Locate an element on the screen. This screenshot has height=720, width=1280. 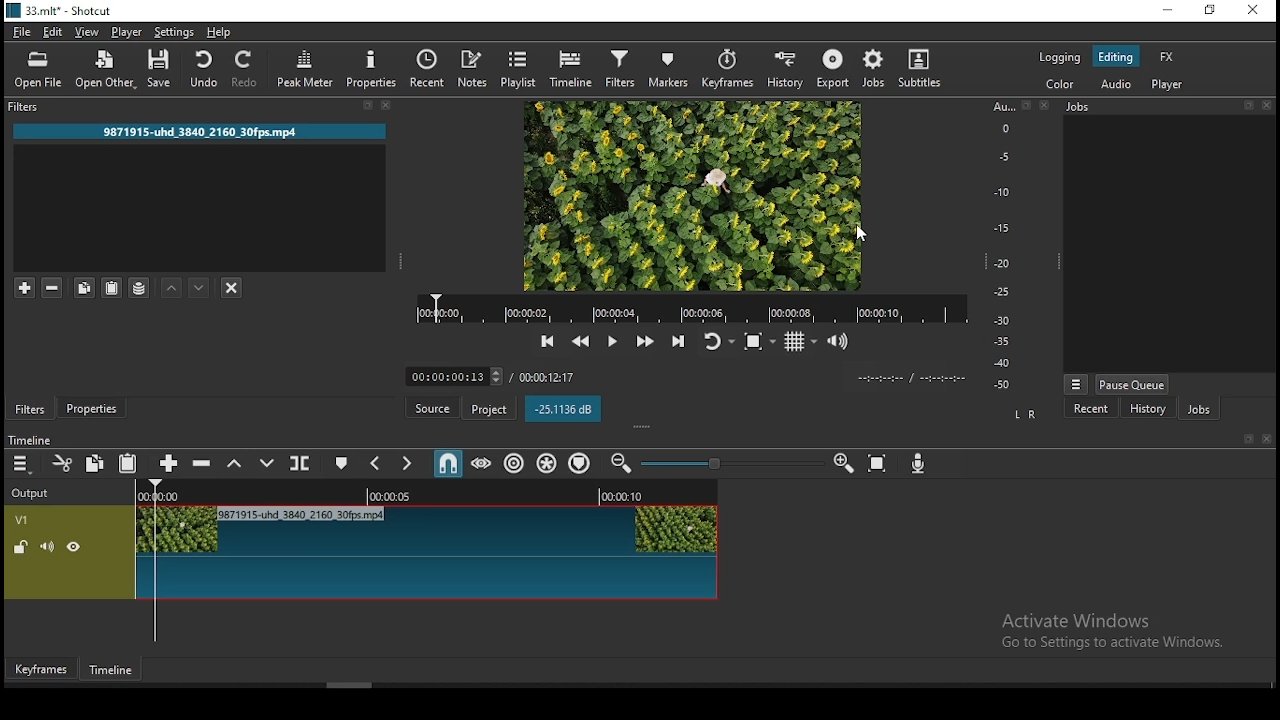
play quickly forward is located at coordinates (643, 343).